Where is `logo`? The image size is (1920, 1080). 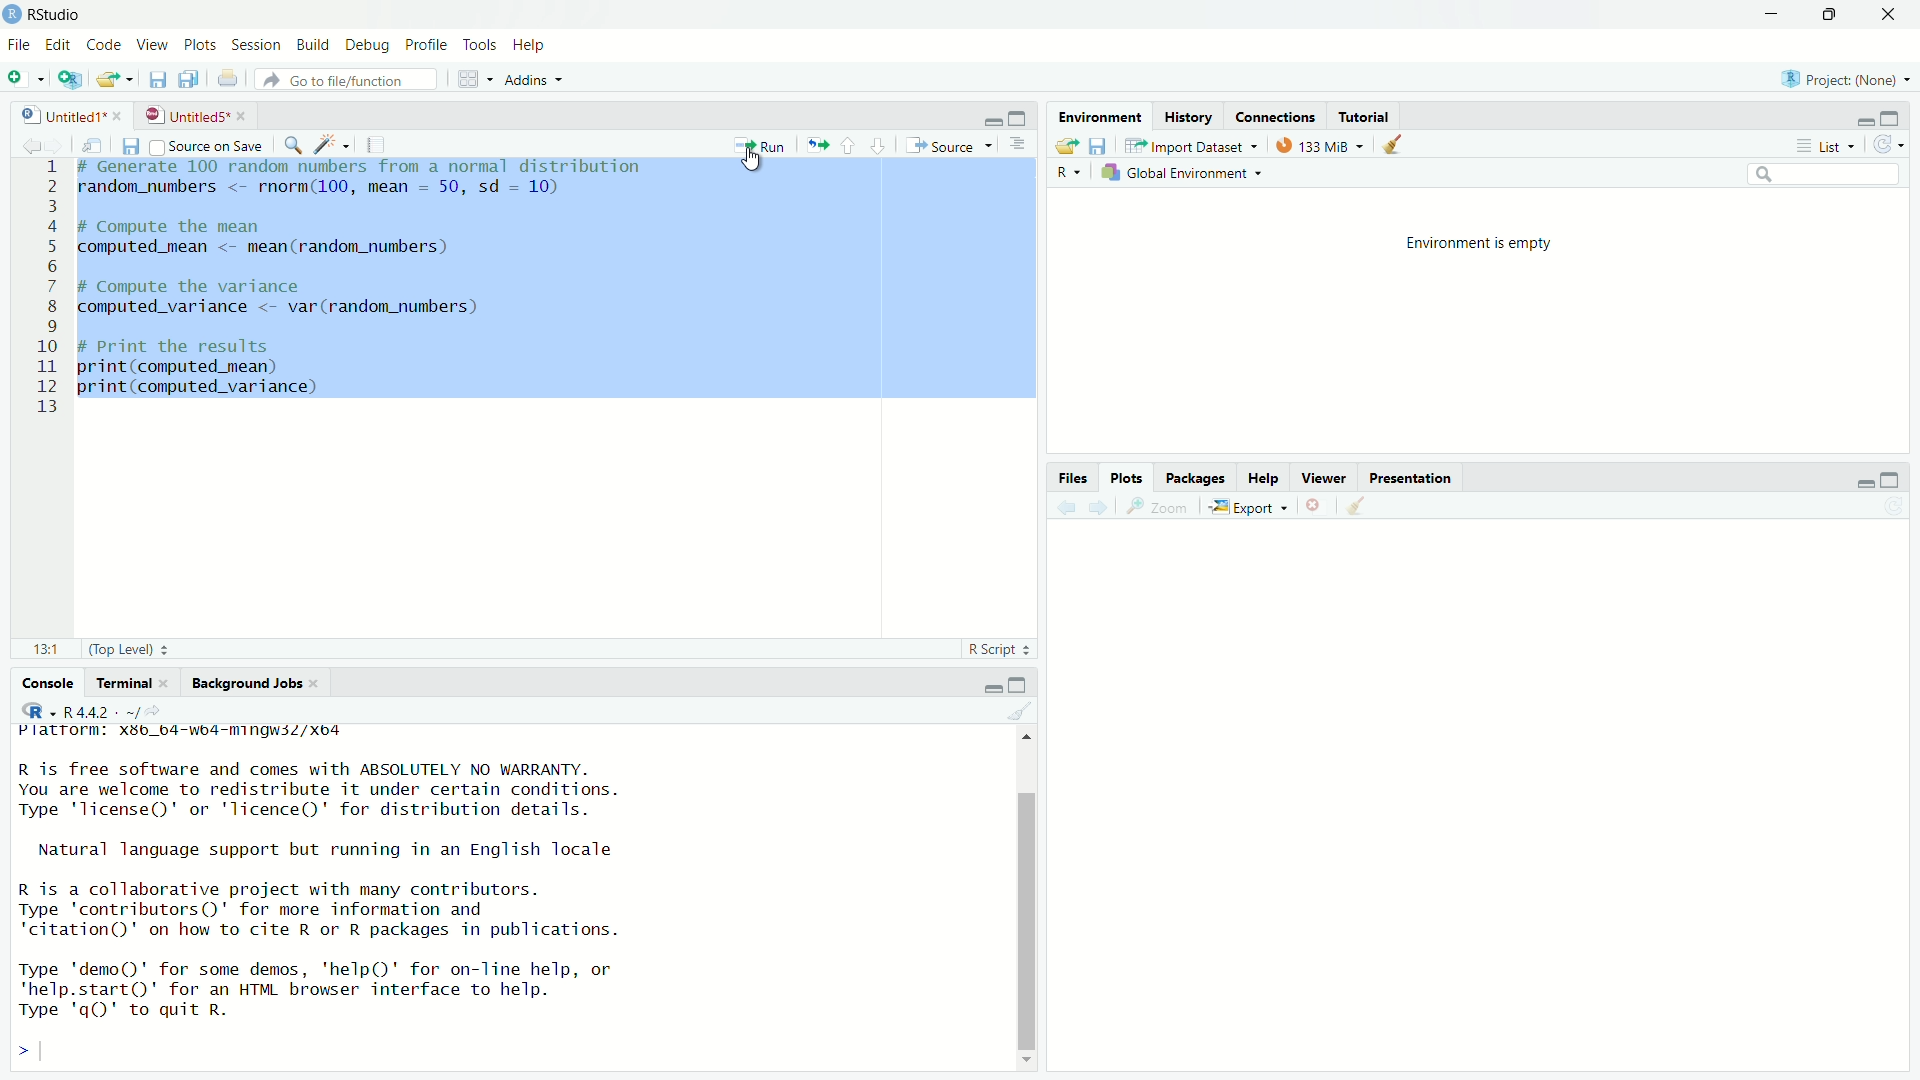
logo is located at coordinates (12, 14).